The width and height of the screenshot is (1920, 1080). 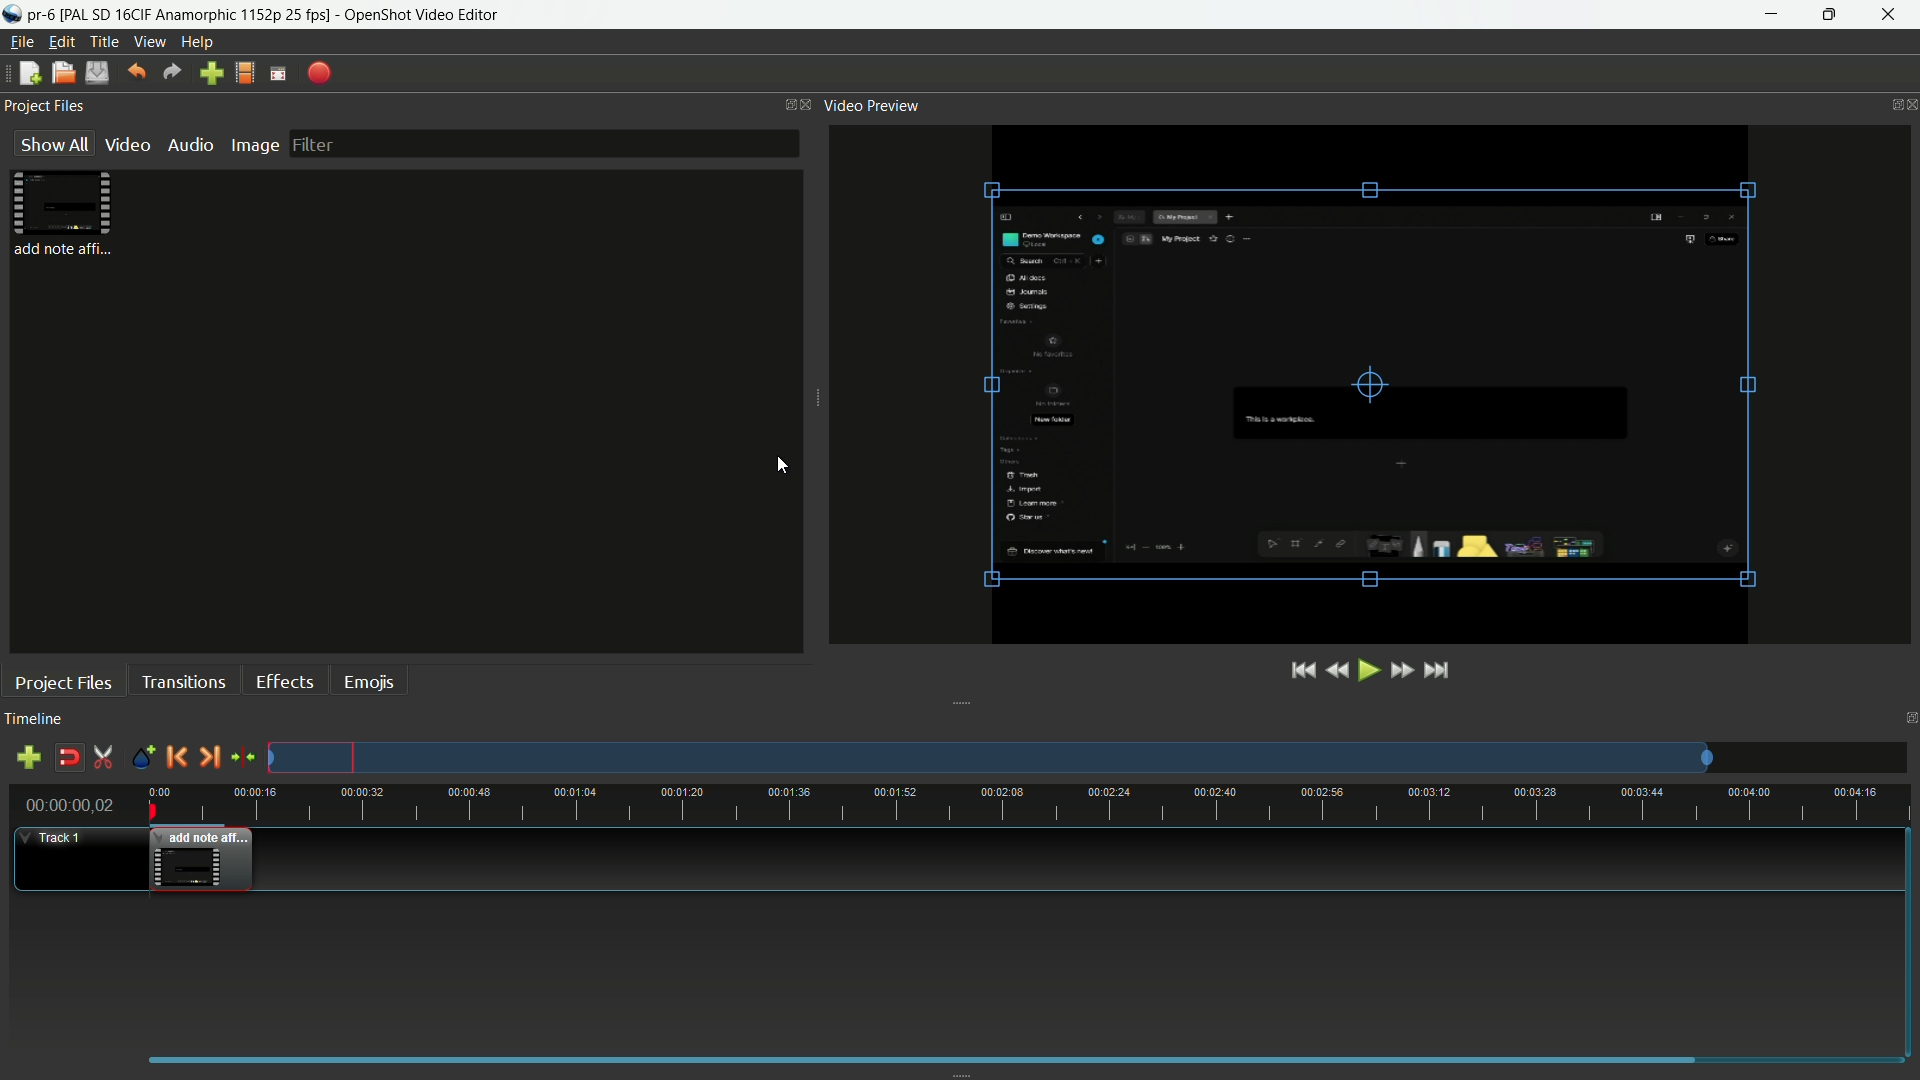 I want to click on current time, so click(x=71, y=804).